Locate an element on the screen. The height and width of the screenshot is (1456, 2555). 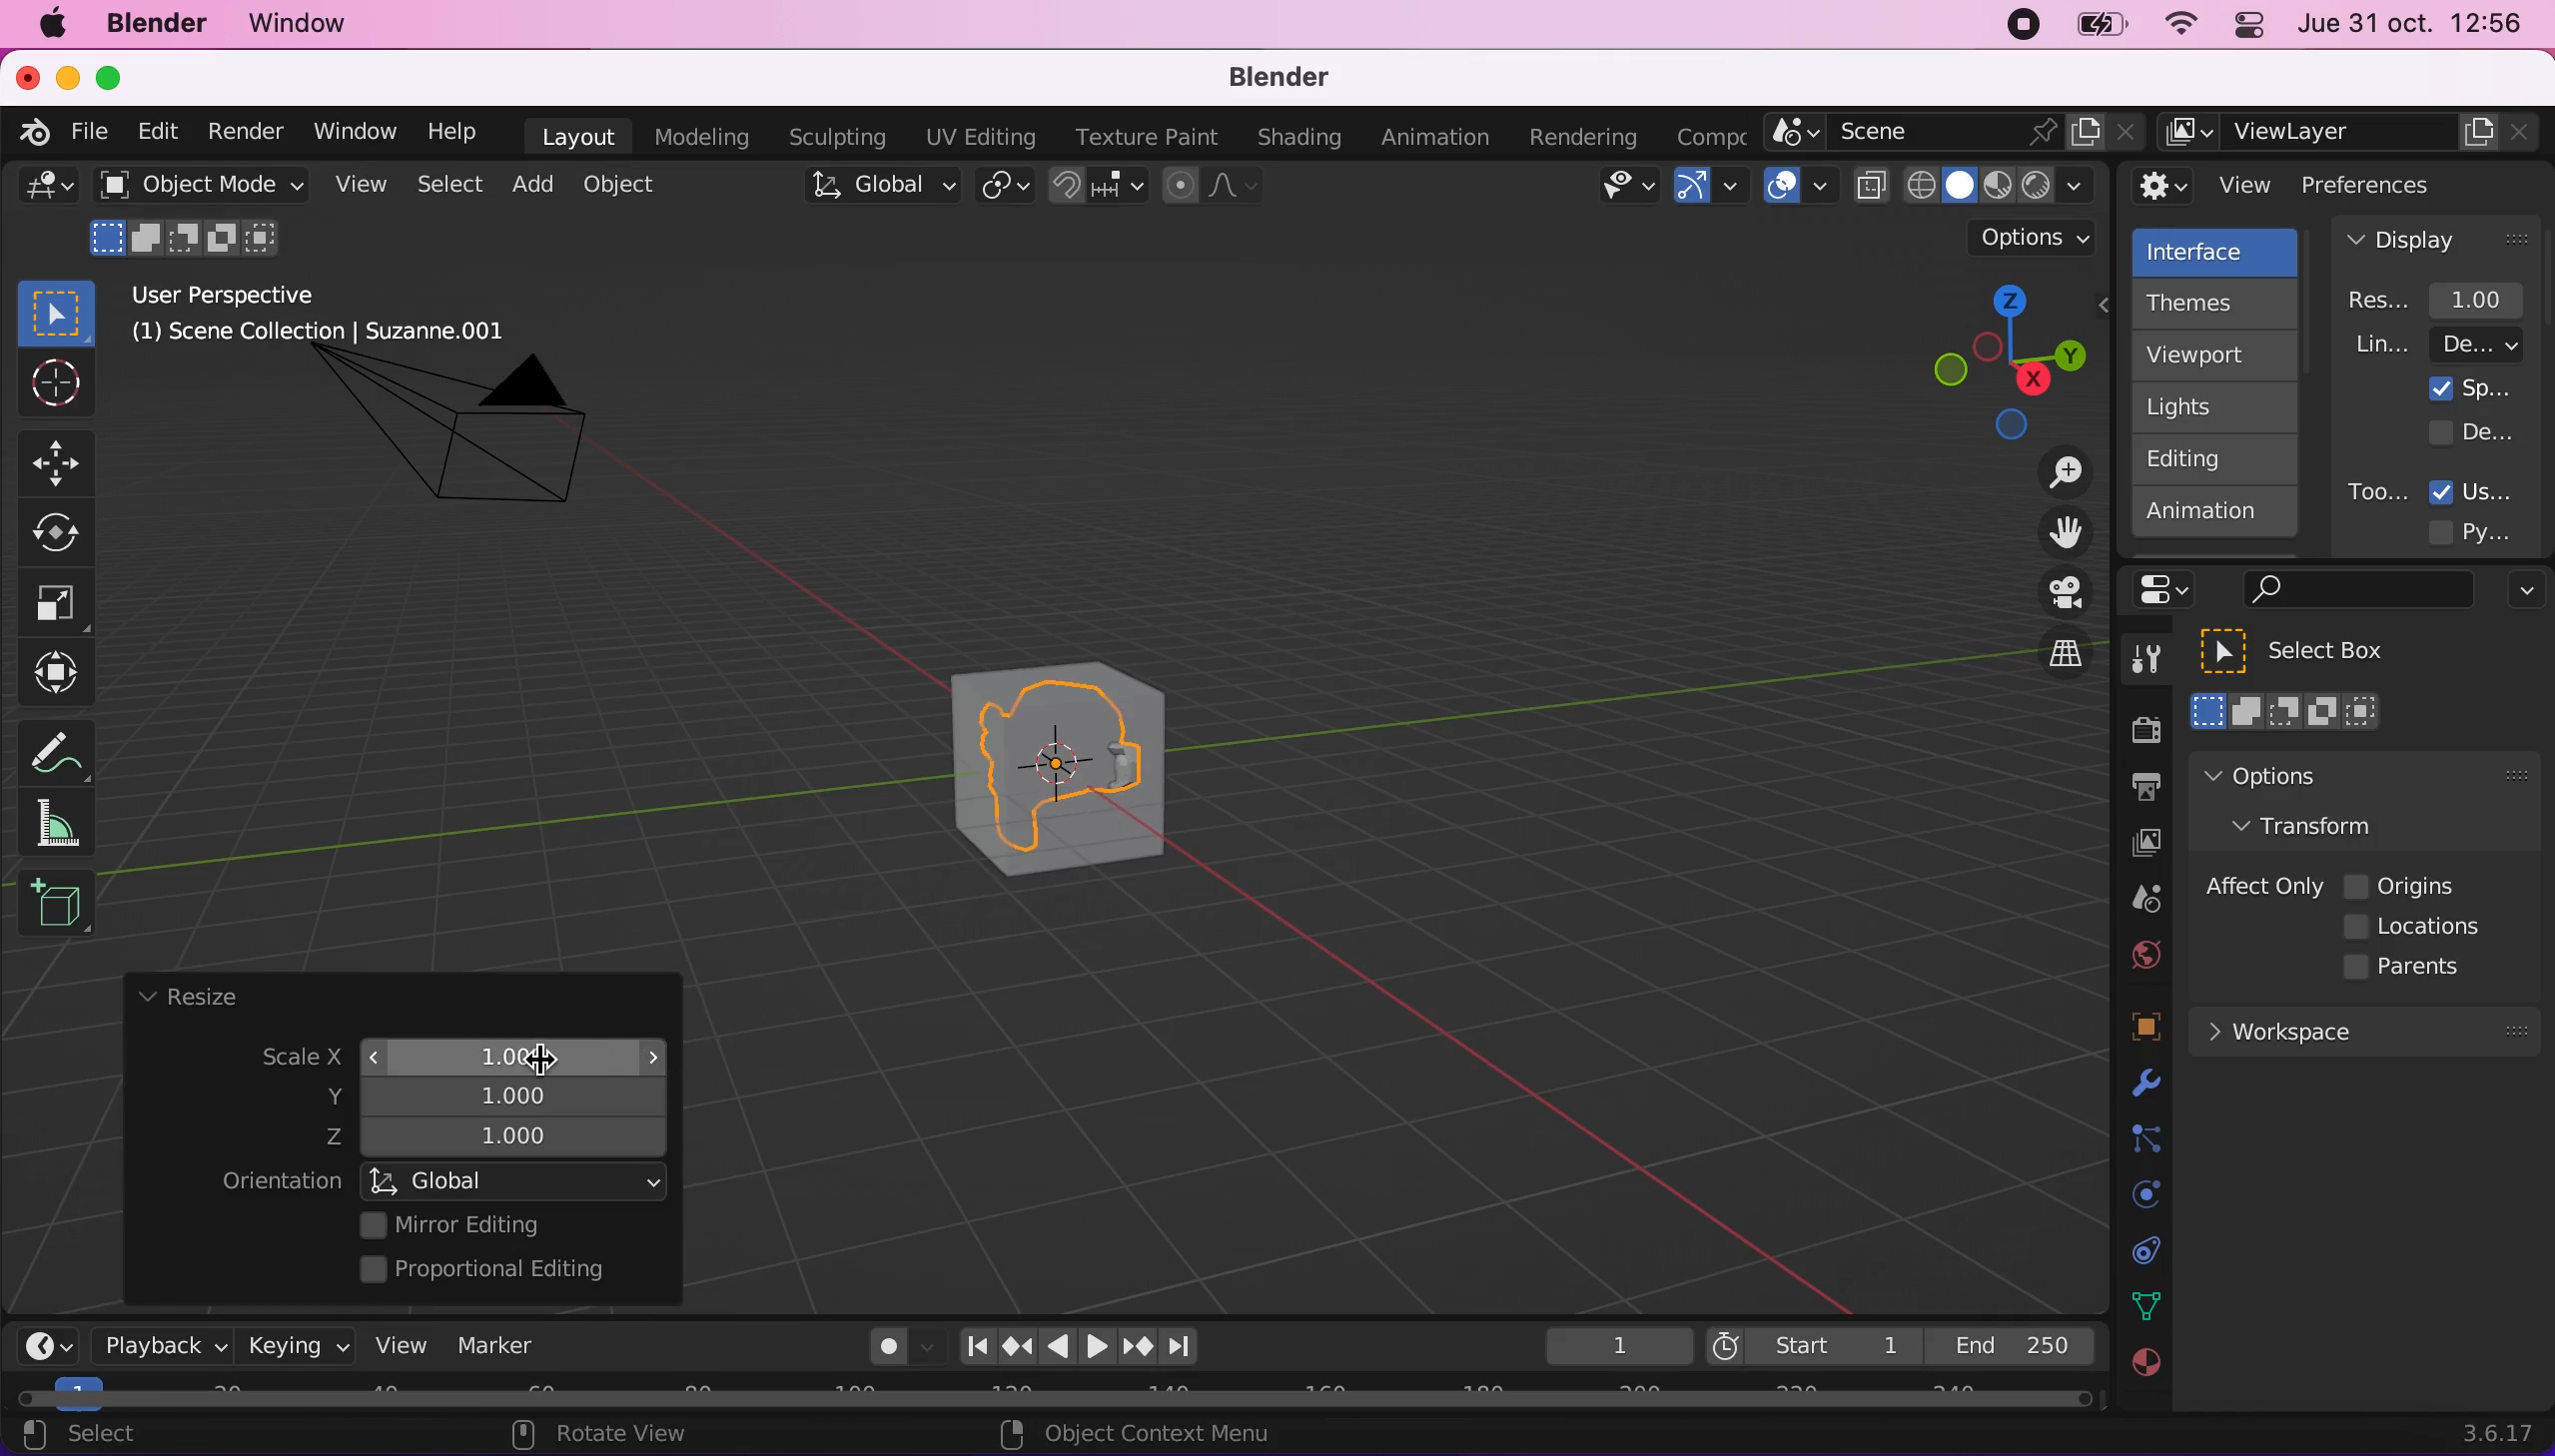
jump to keyframe is located at coordinates (1017, 1346).